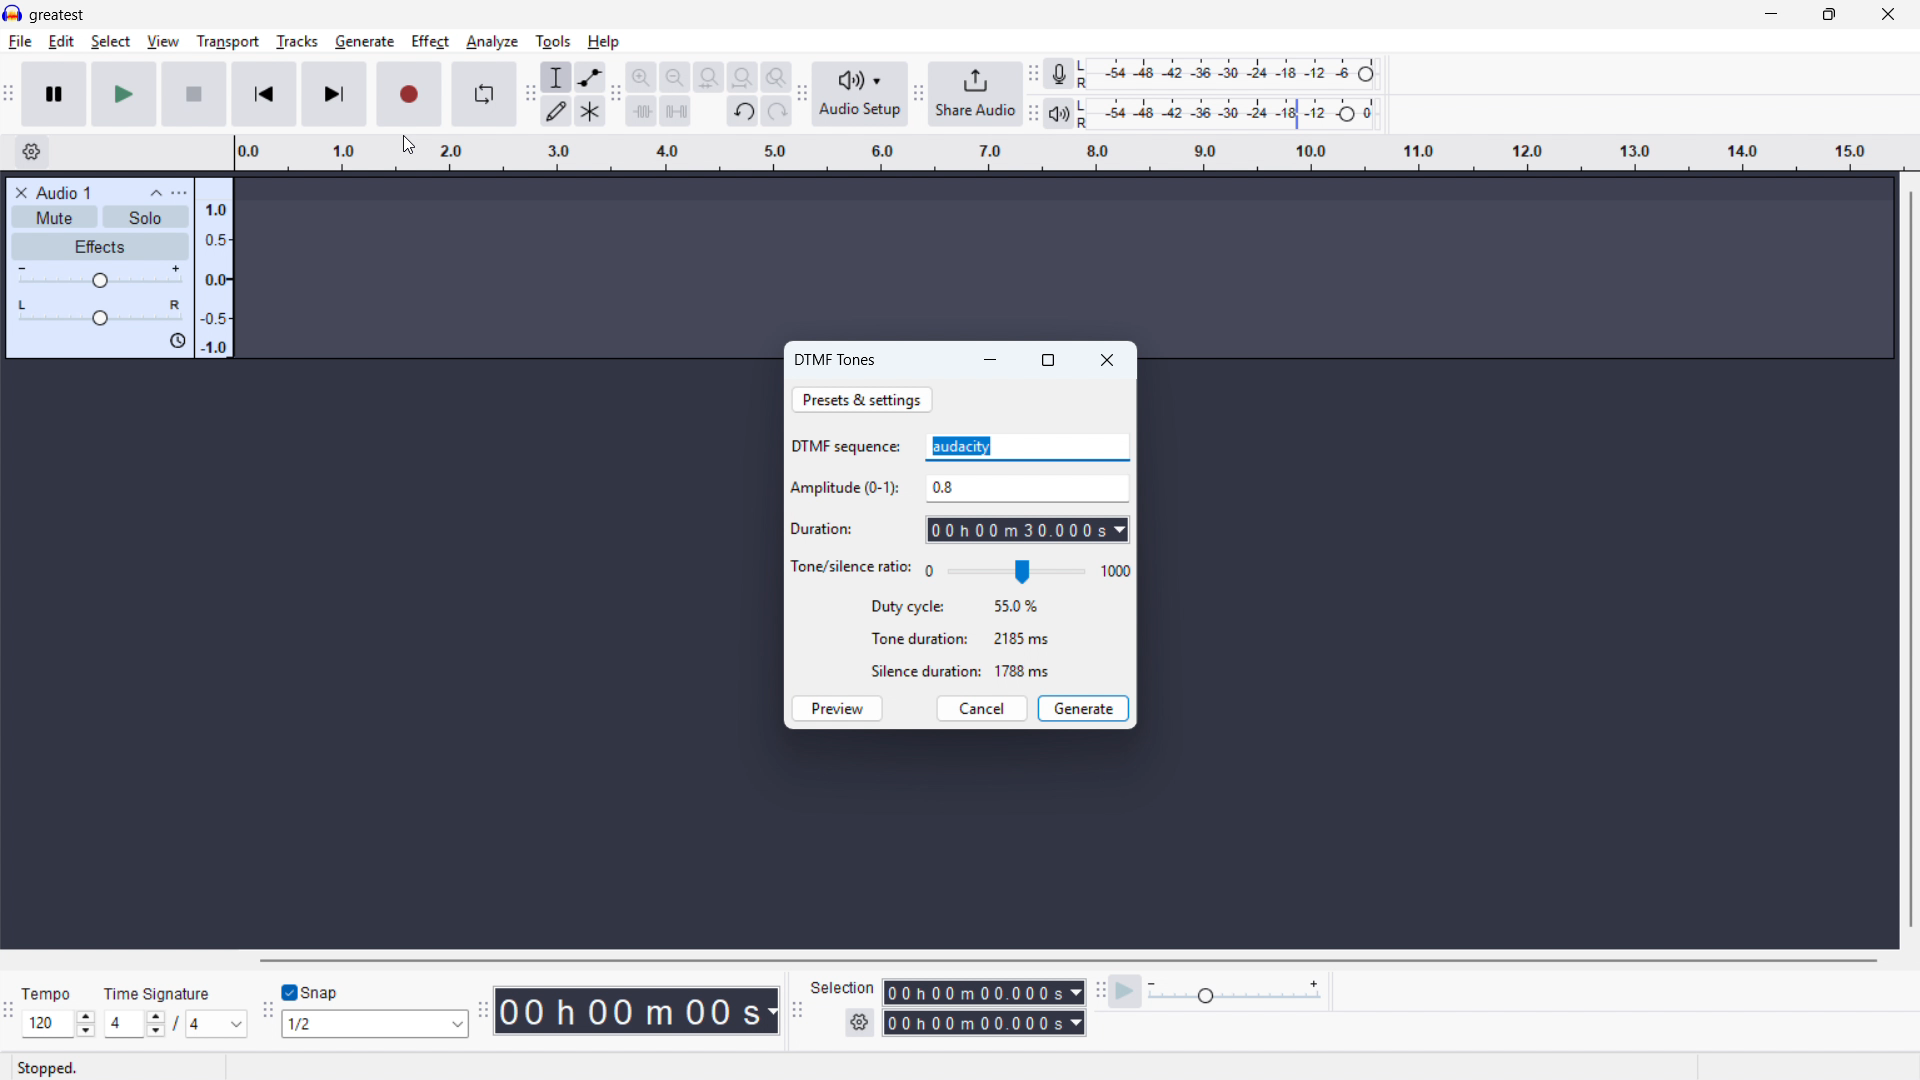 This screenshot has width=1920, height=1080. Describe the element at coordinates (641, 112) in the screenshot. I see `trim audio outside selection` at that location.